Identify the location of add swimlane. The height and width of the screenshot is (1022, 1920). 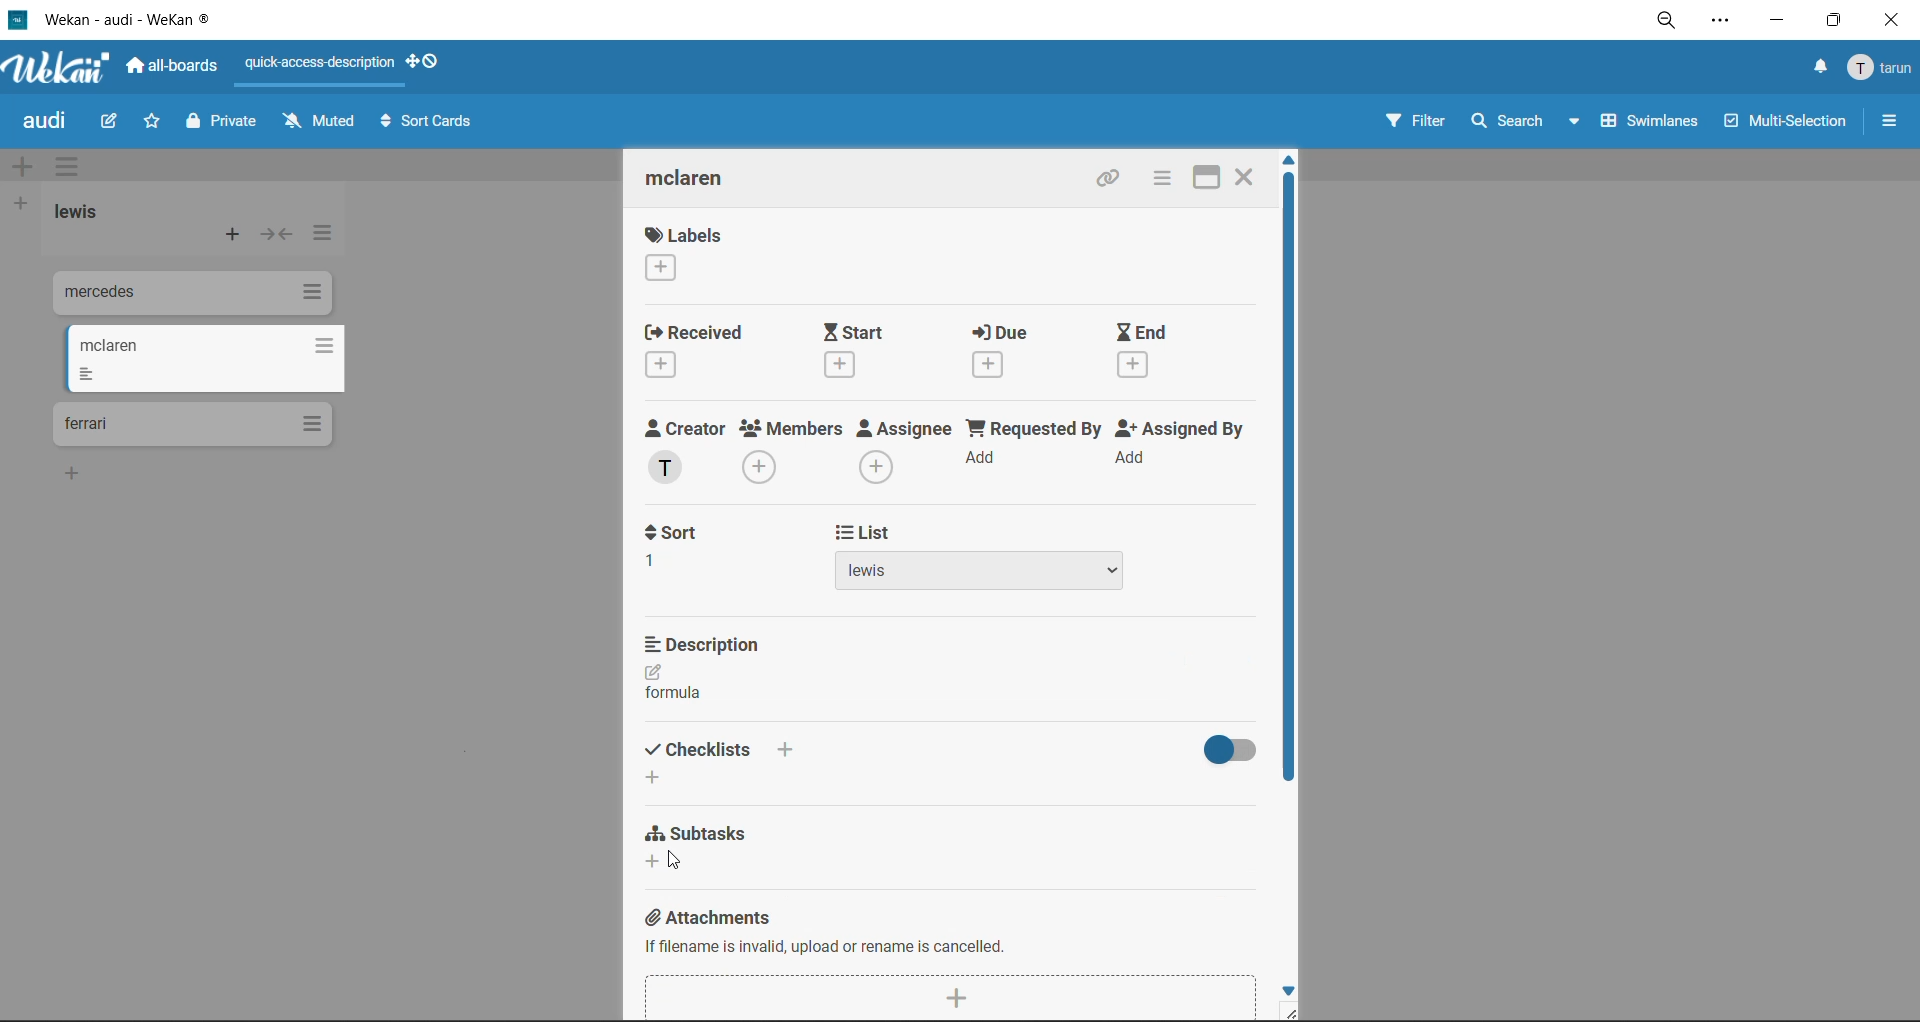
(27, 167).